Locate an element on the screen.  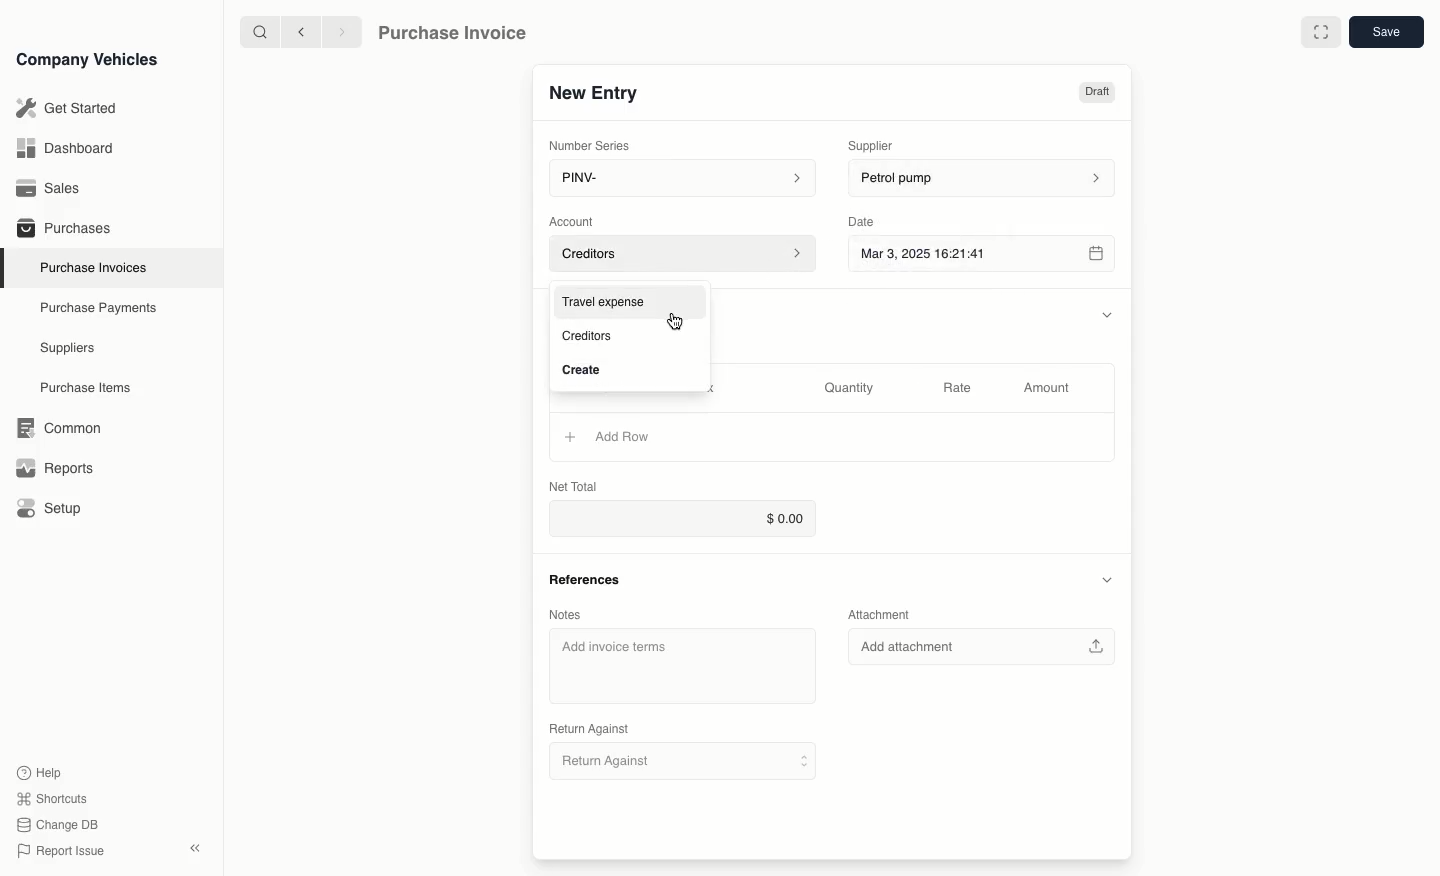
save is located at coordinates (1386, 31).